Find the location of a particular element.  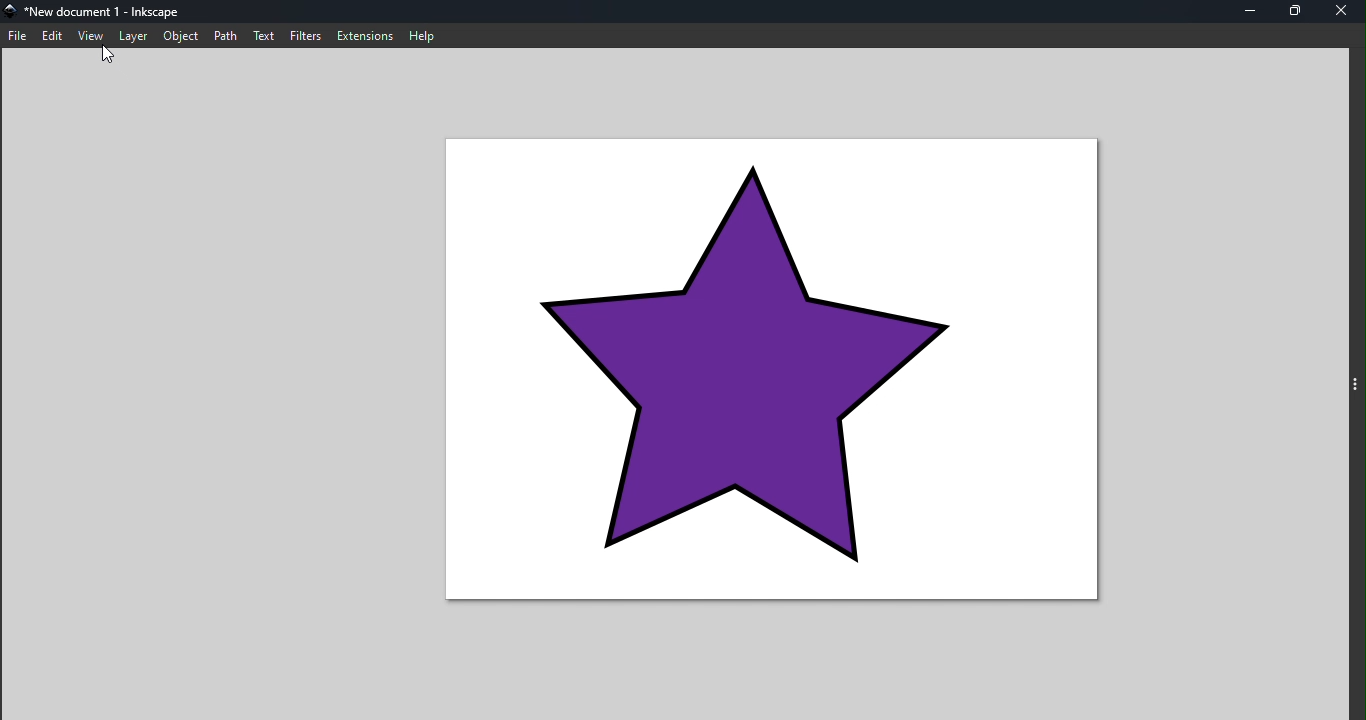

Object is located at coordinates (176, 38).